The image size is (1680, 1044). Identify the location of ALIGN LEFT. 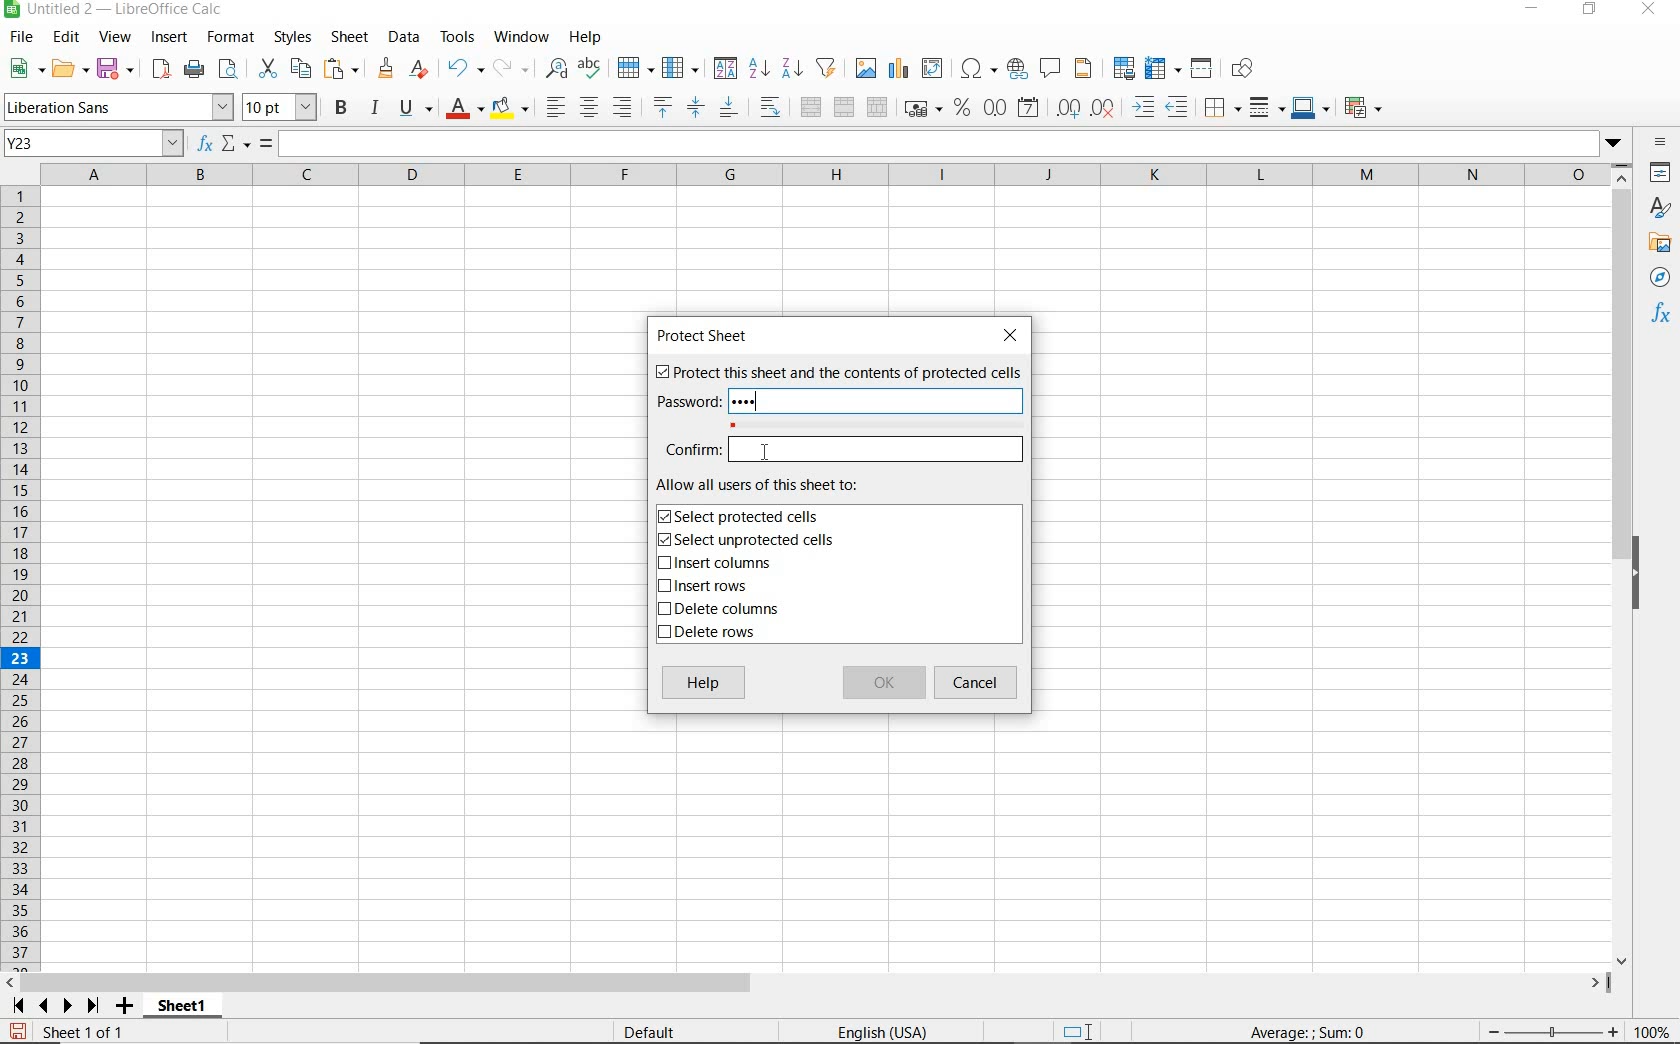
(556, 107).